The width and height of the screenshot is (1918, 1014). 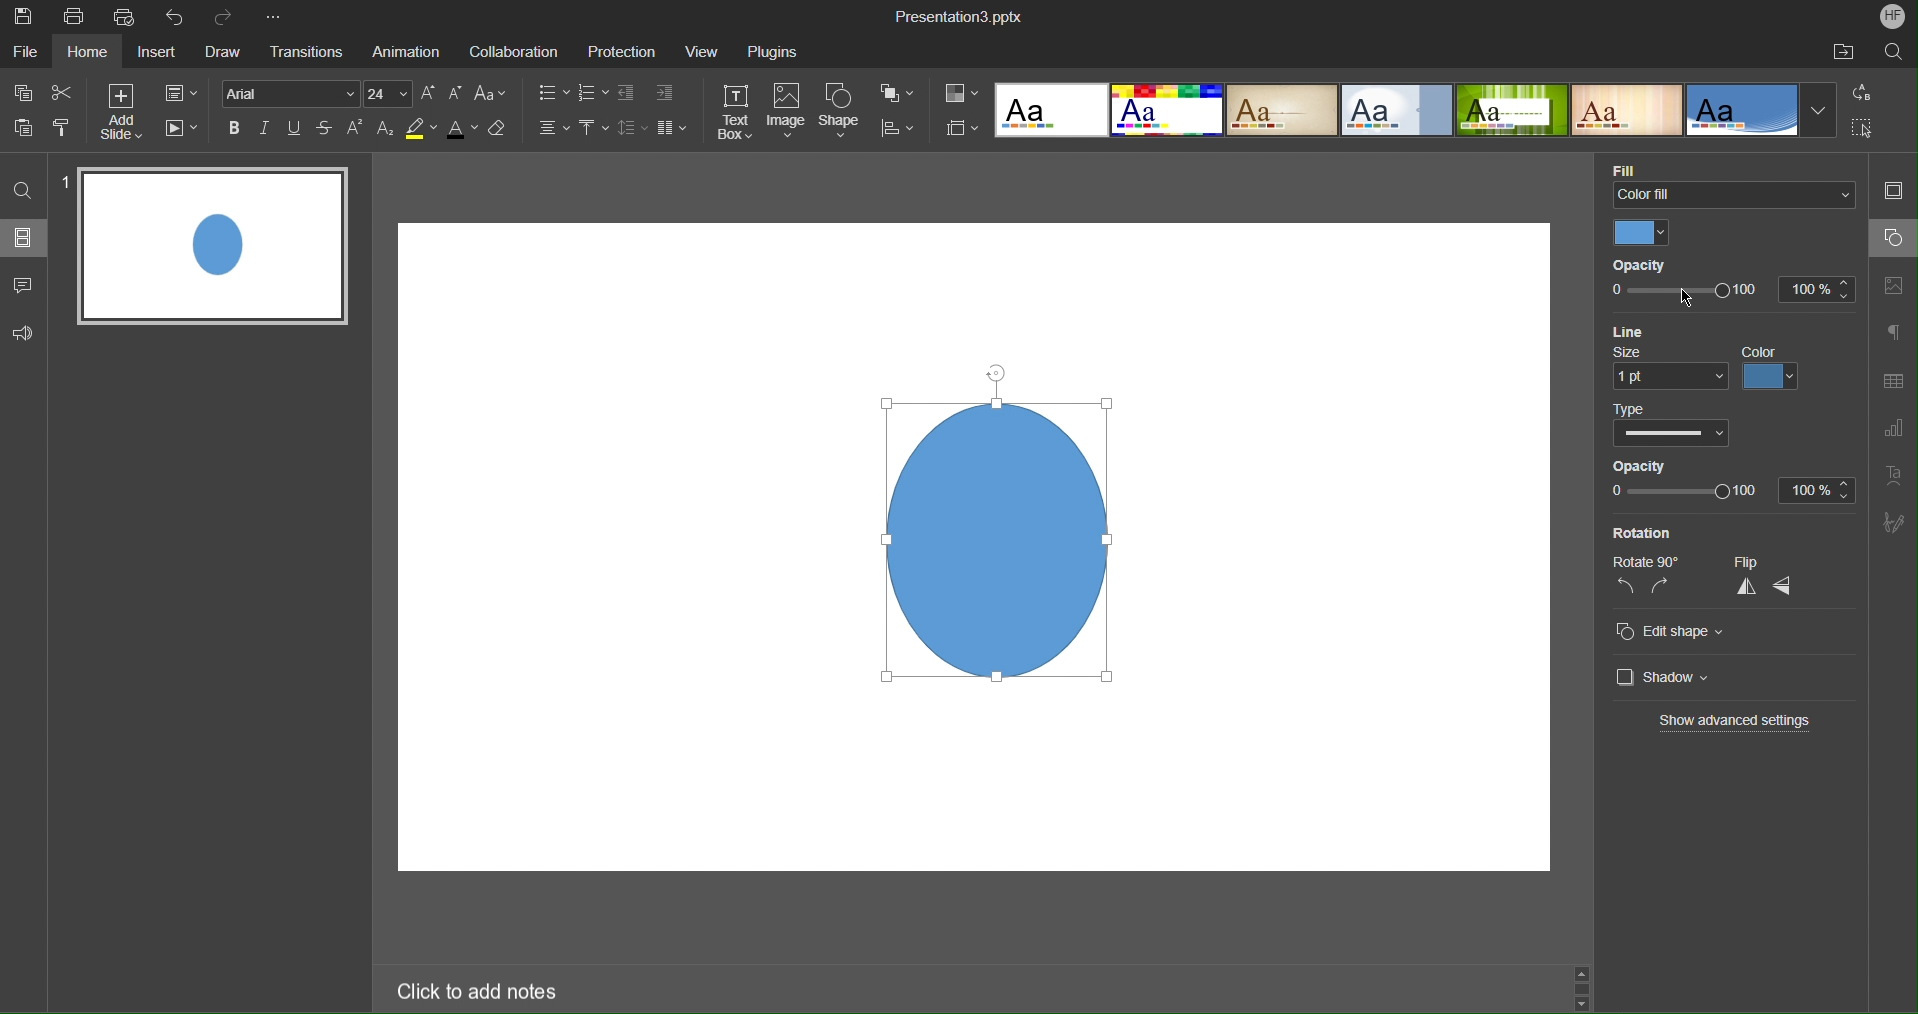 I want to click on Text Case Settings, so click(x=494, y=94).